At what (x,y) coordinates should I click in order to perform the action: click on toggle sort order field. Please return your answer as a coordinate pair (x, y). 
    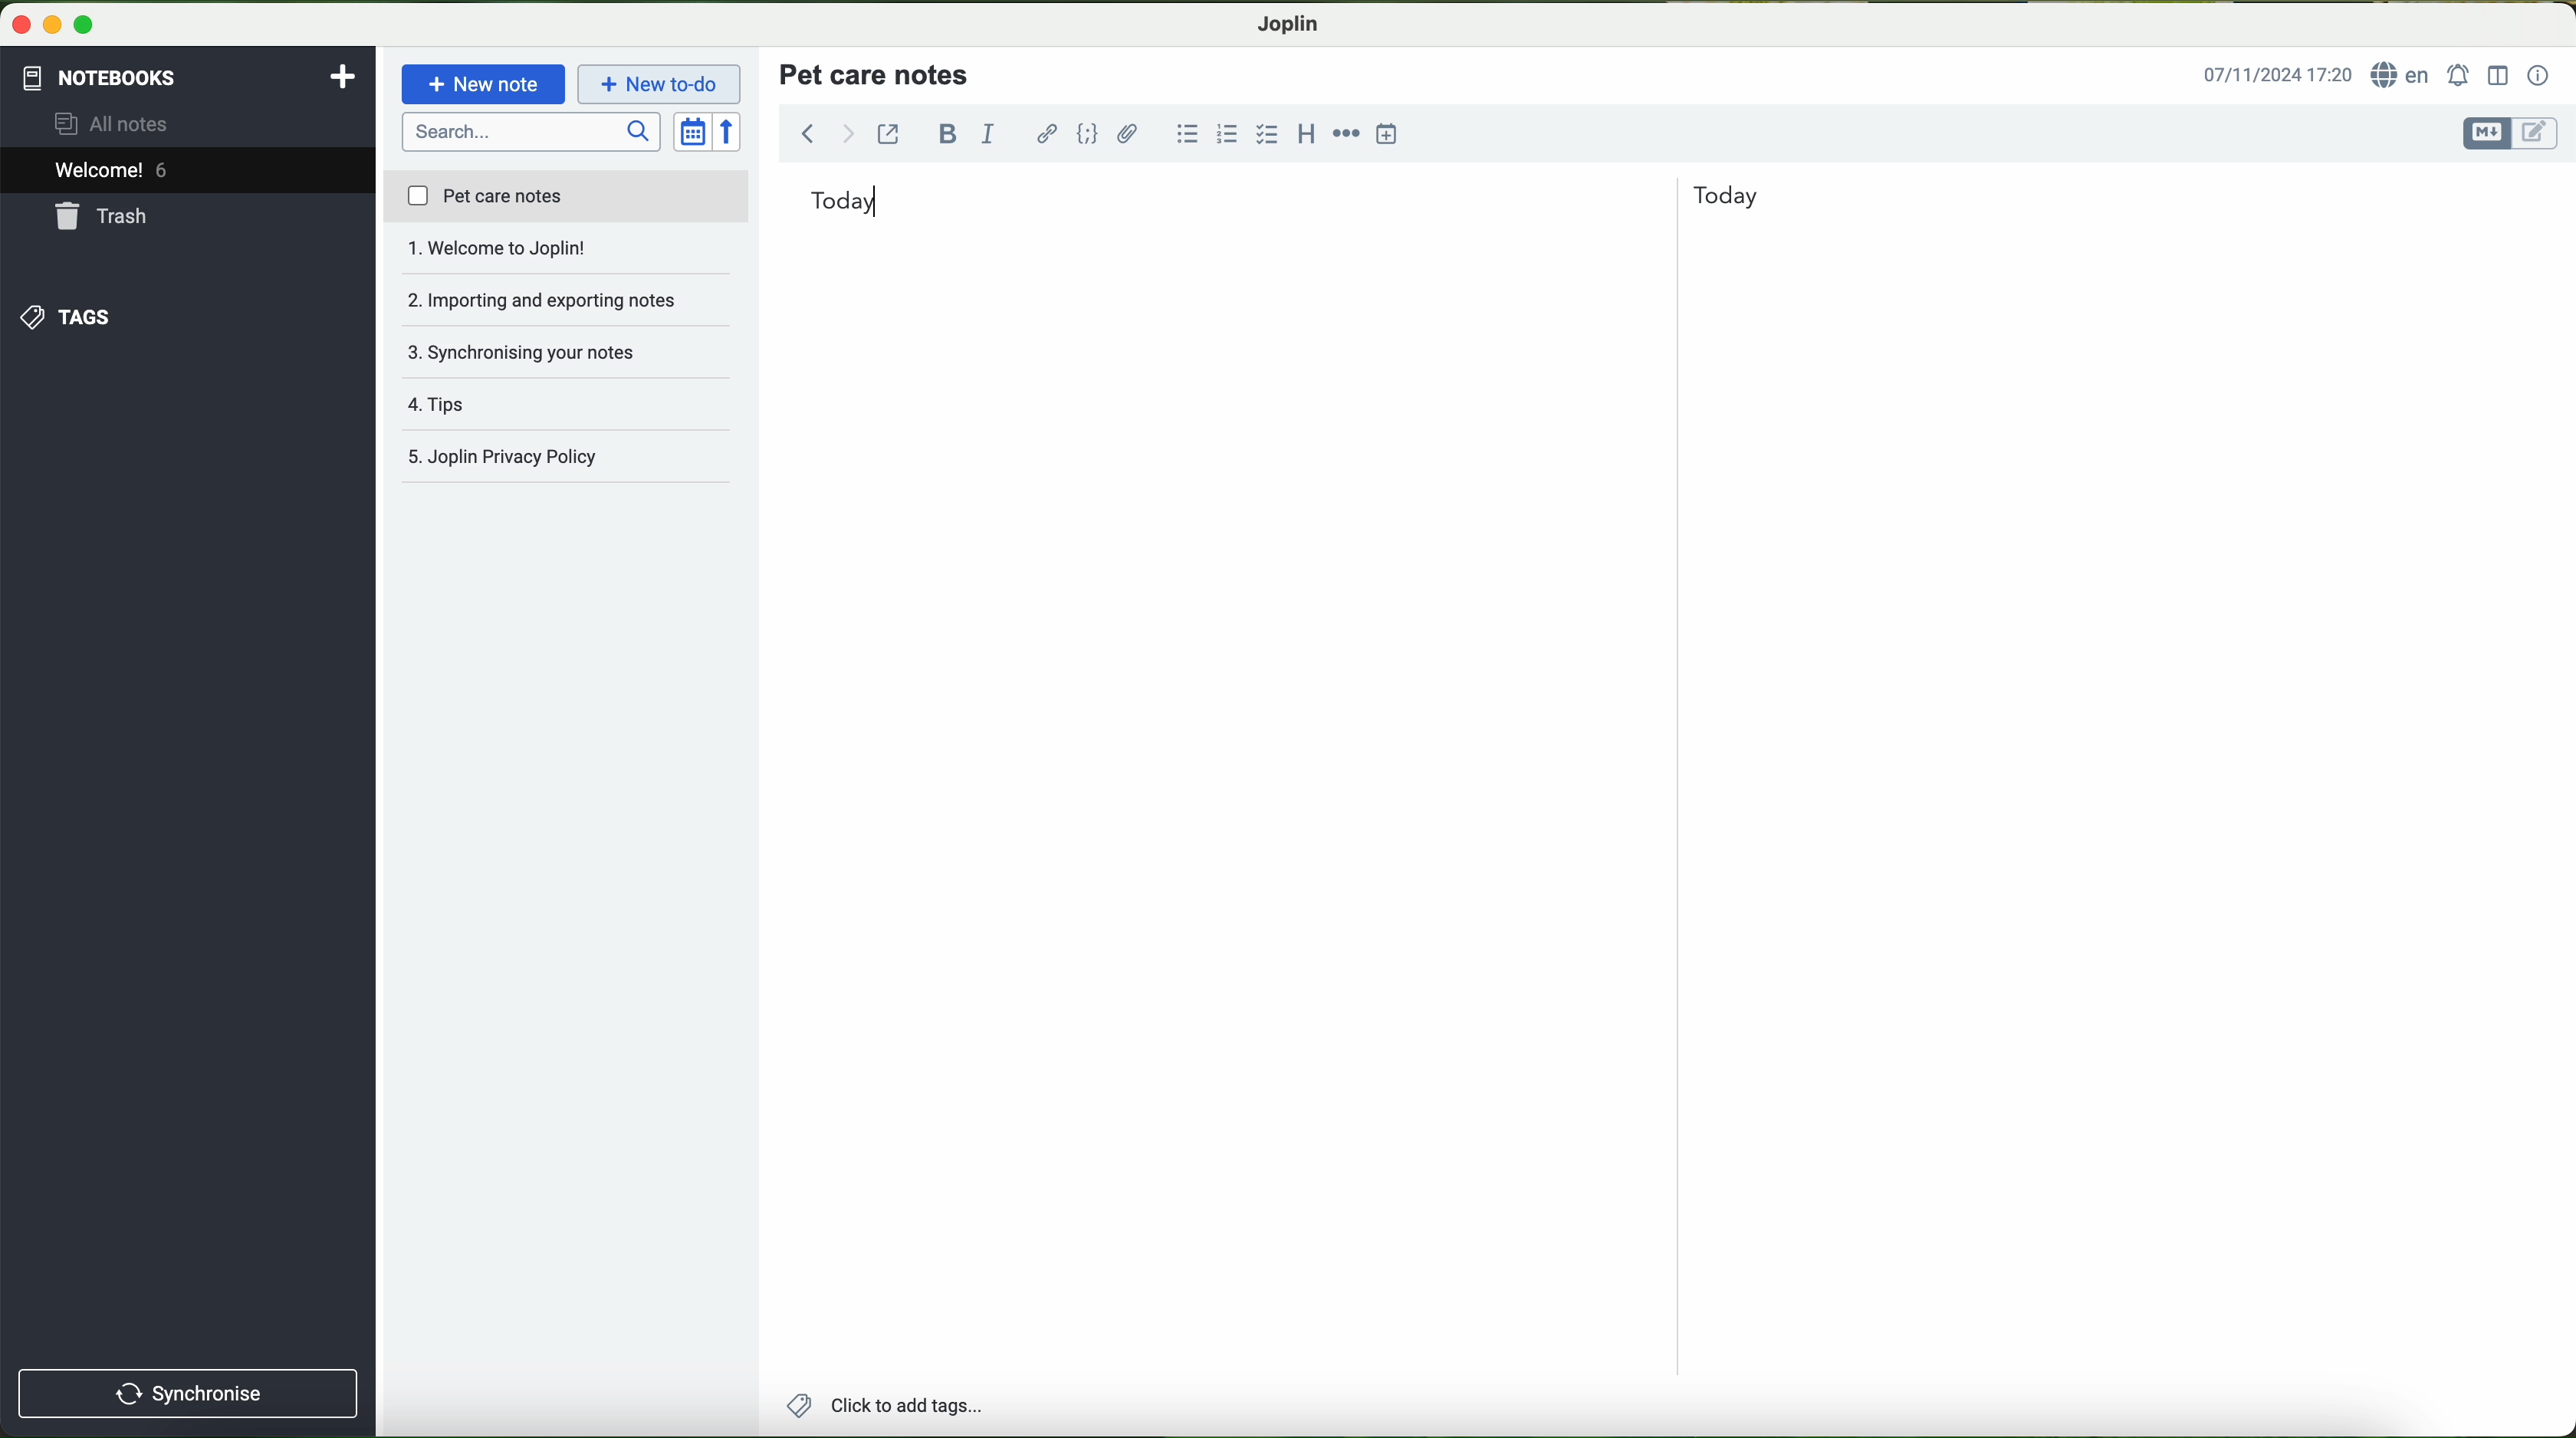
    Looking at the image, I should click on (694, 133).